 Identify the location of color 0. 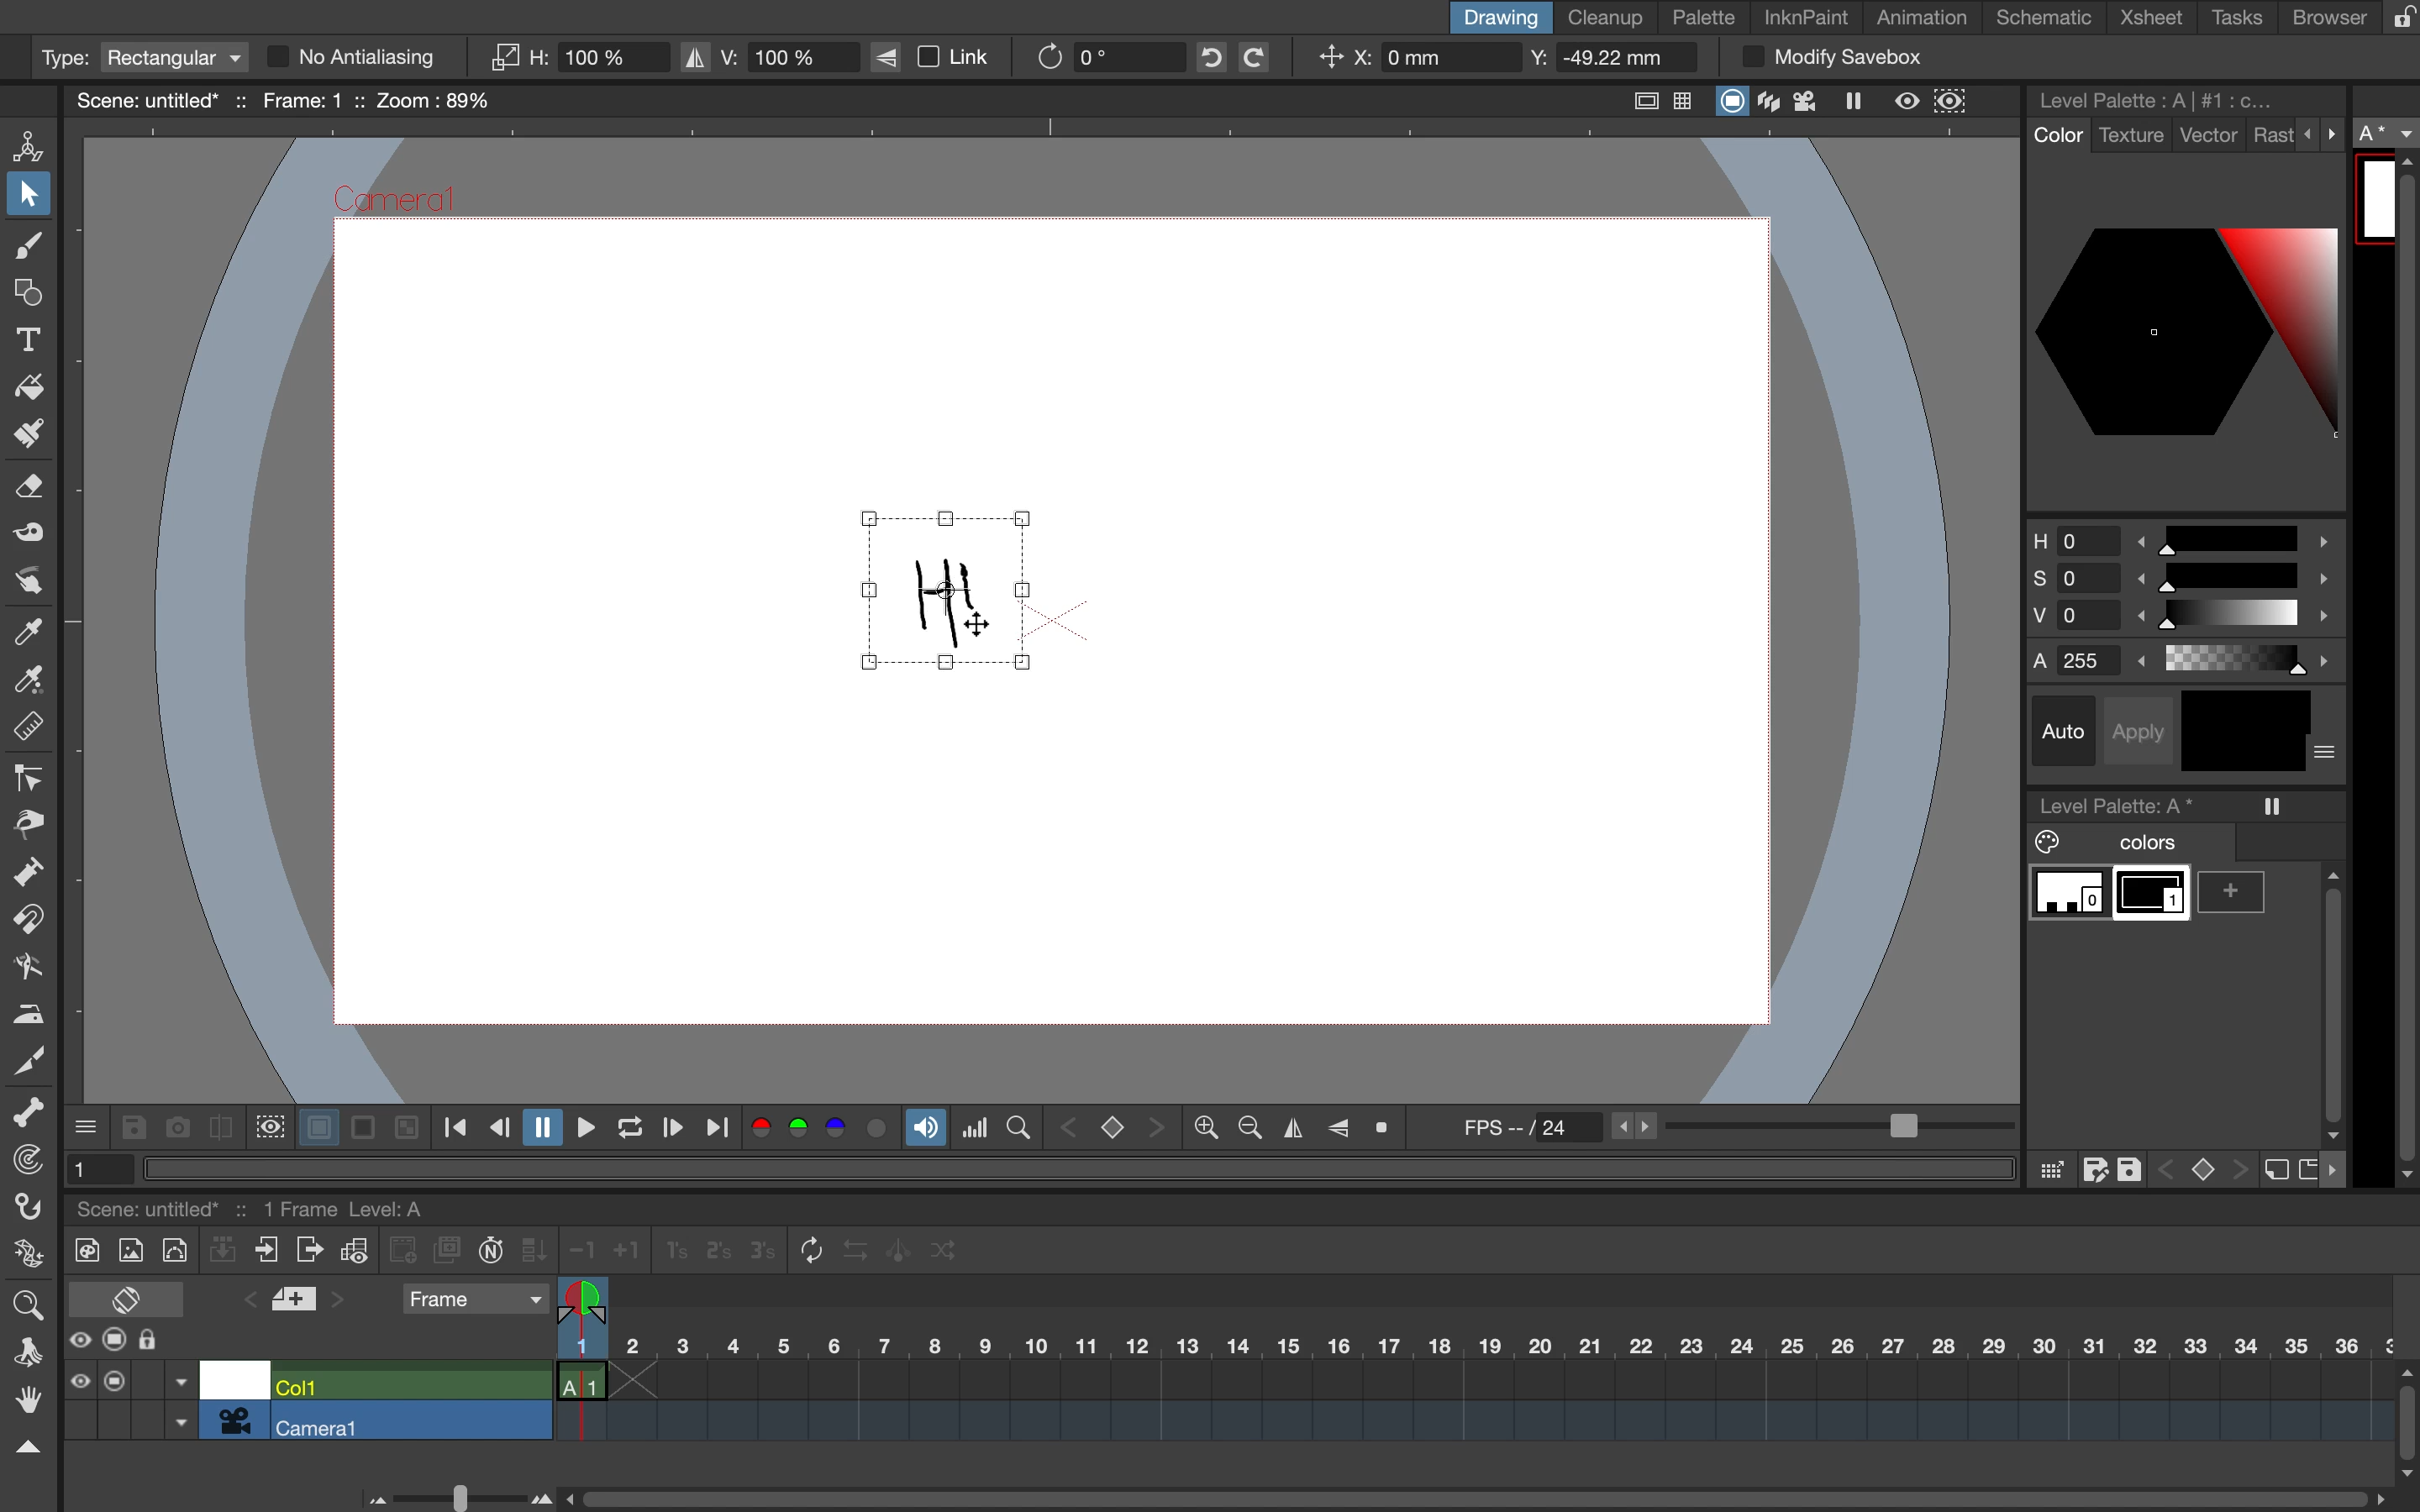
(2070, 895).